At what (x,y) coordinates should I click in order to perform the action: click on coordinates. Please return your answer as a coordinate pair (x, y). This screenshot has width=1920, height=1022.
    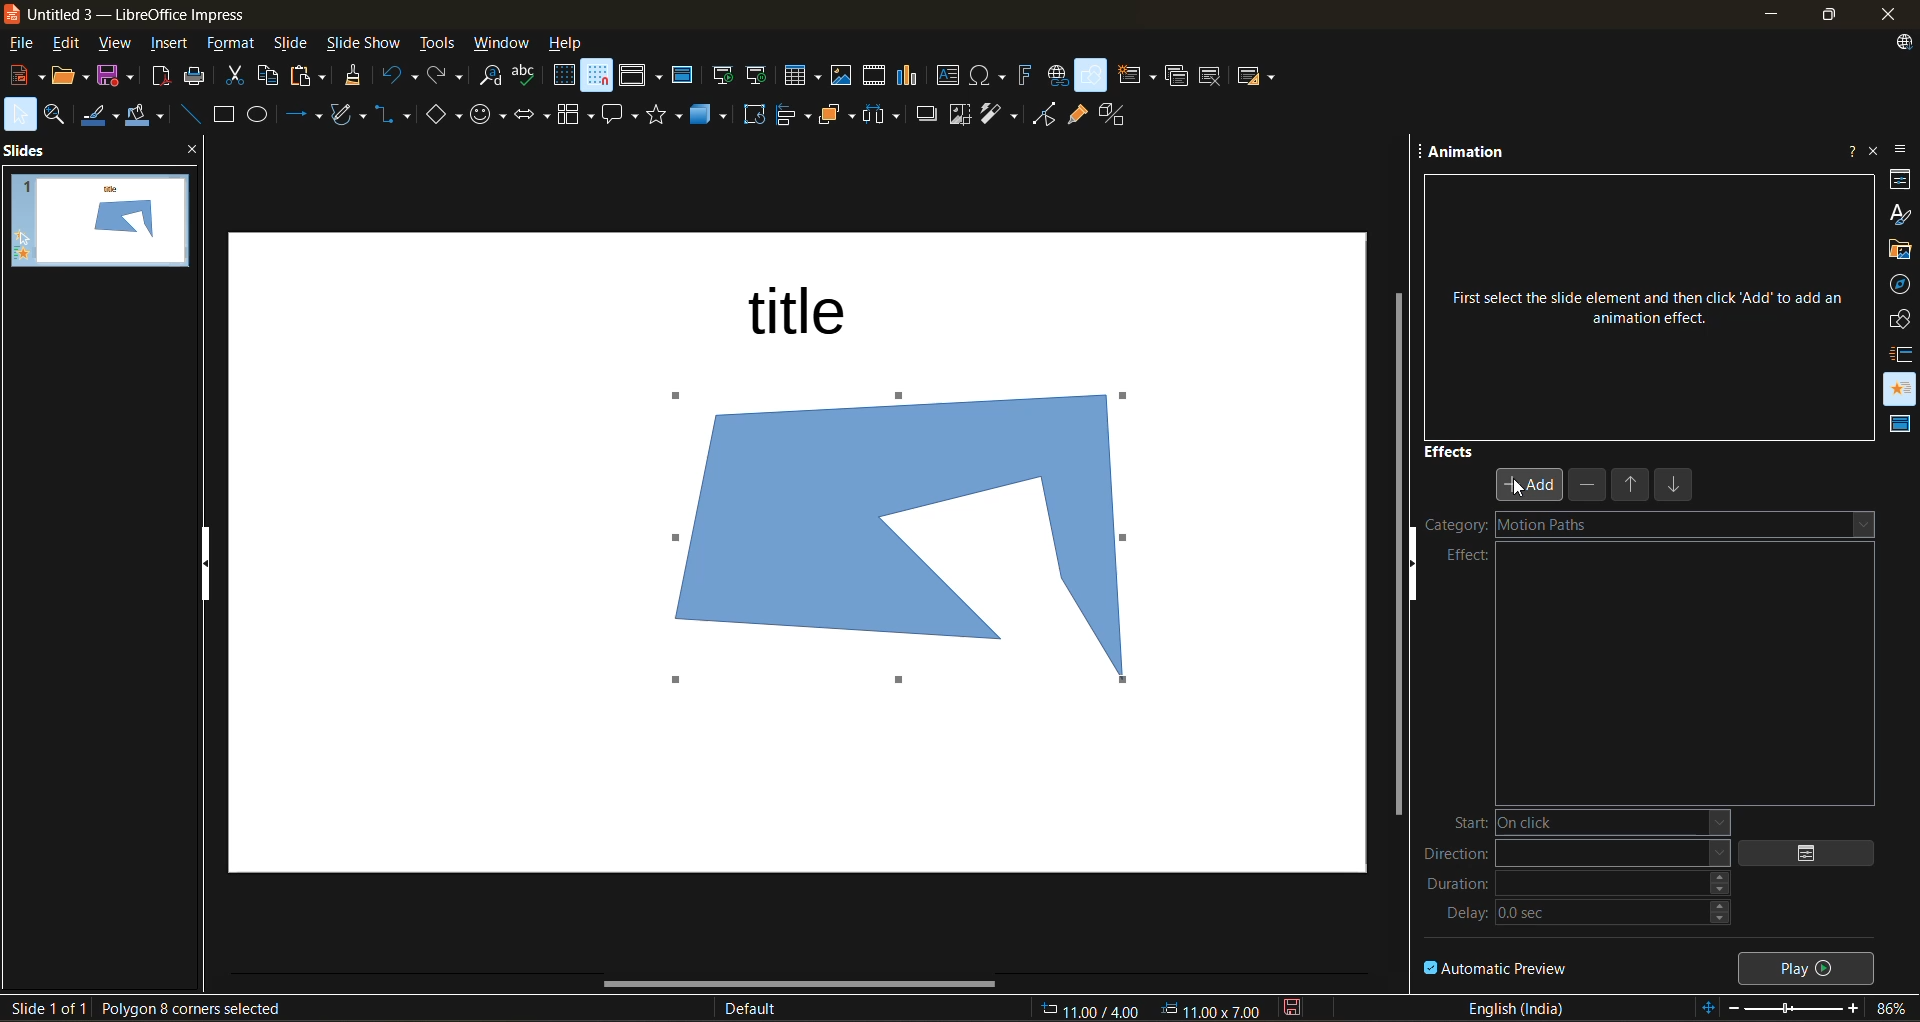
    Looking at the image, I should click on (1150, 1007).